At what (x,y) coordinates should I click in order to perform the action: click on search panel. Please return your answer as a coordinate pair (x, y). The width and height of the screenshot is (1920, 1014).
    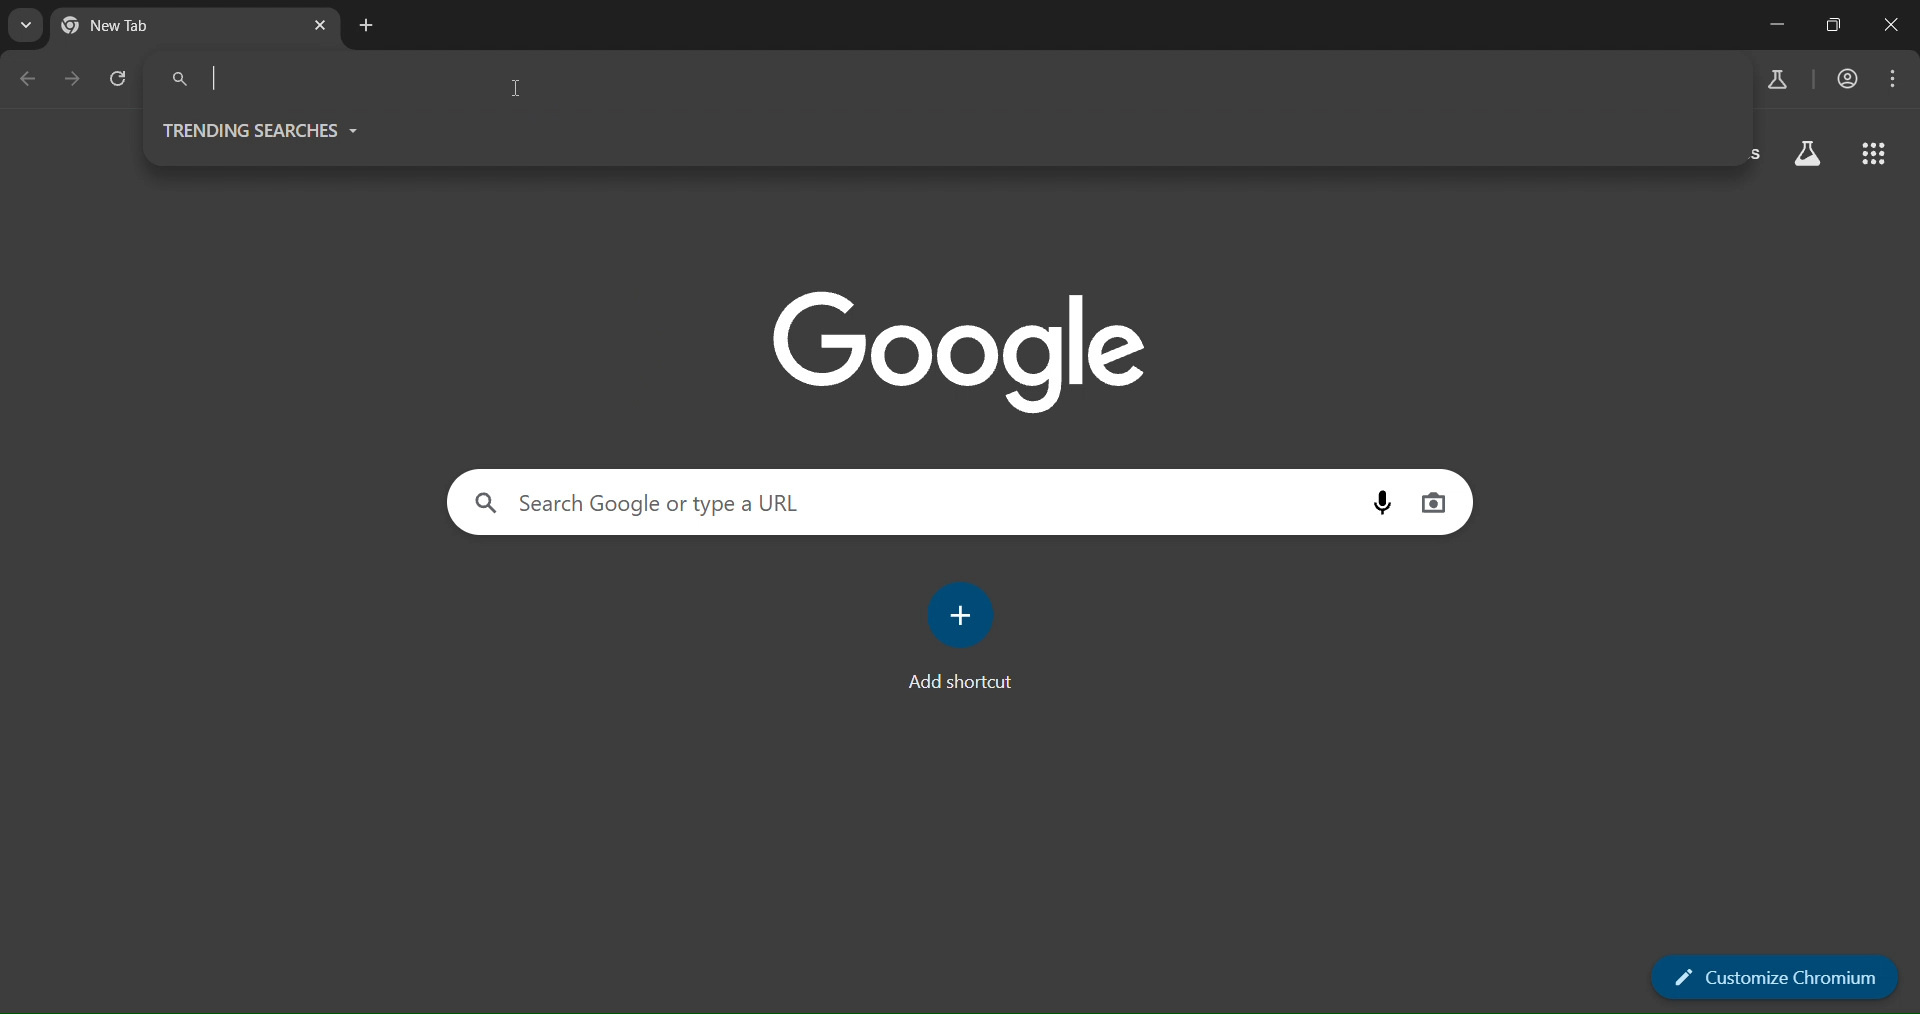
    Looking at the image, I should click on (670, 505).